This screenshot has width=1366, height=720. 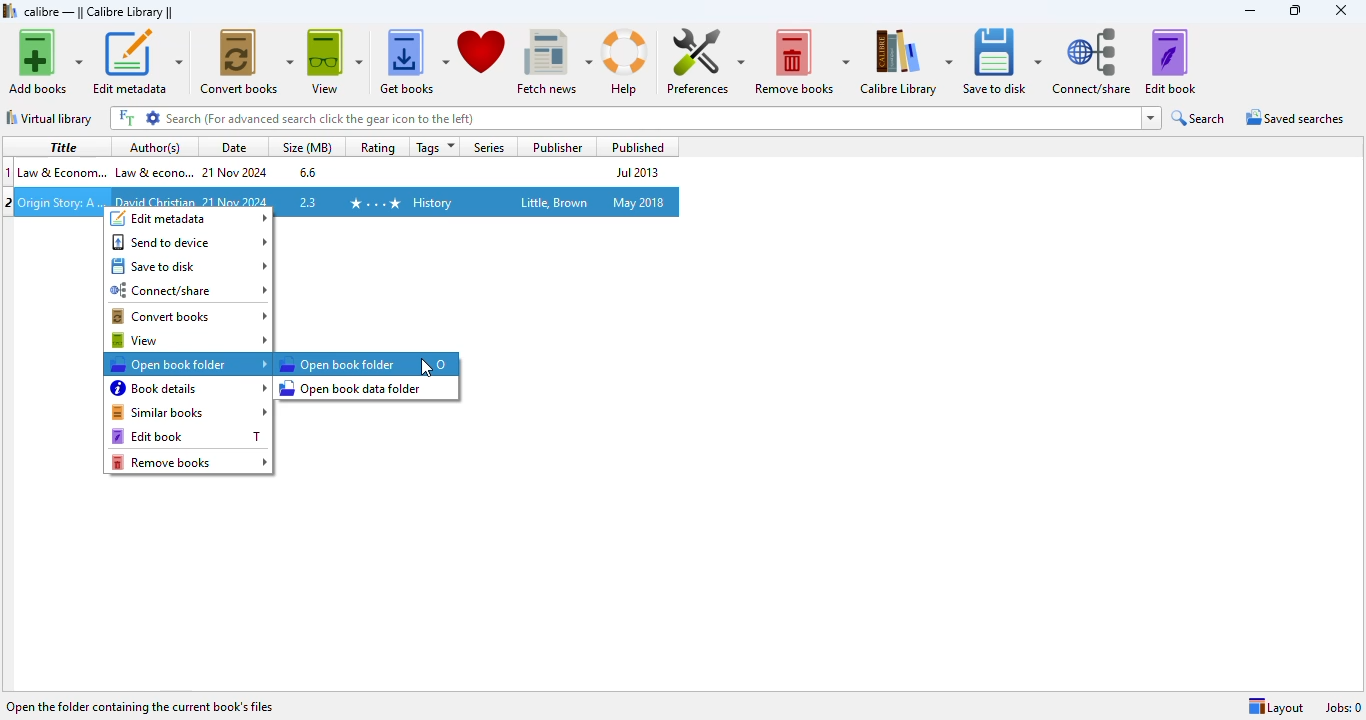 What do you see at coordinates (155, 147) in the screenshot?
I see `author(s)` at bounding box center [155, 147].